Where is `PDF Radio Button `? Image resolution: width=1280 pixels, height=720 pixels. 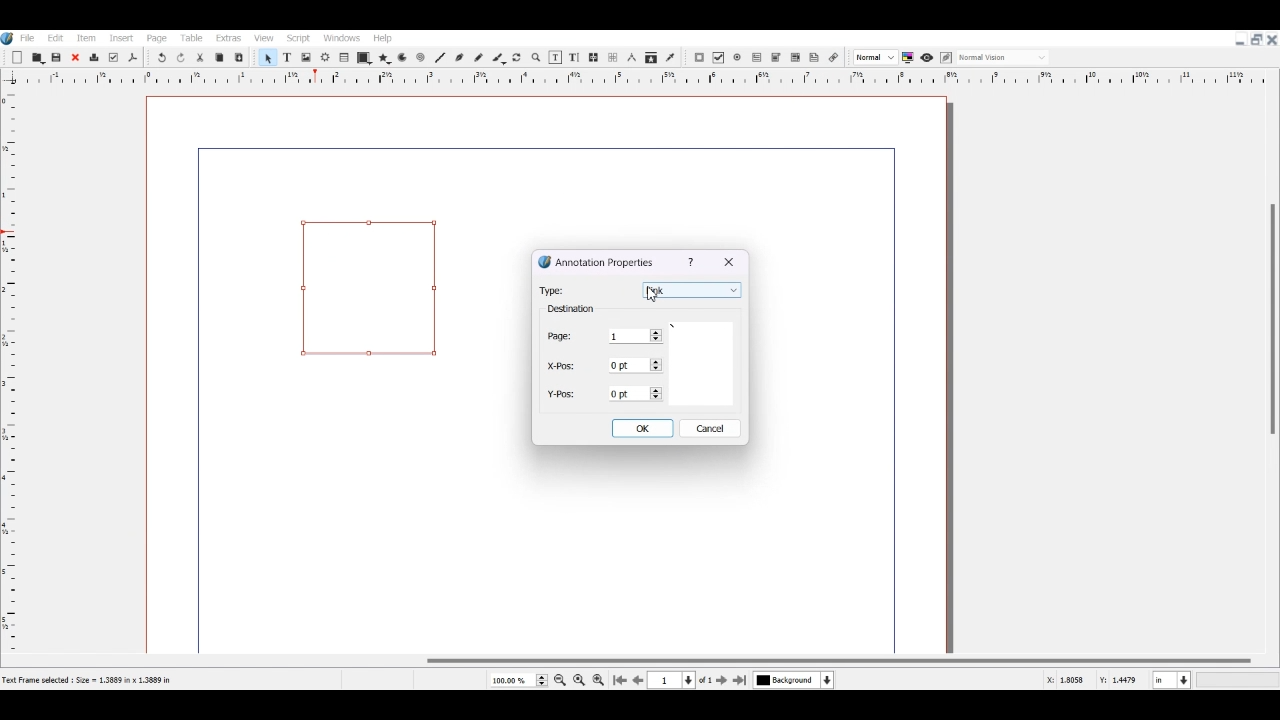
PDF Radio Button  is located at coordinates (739, 58).